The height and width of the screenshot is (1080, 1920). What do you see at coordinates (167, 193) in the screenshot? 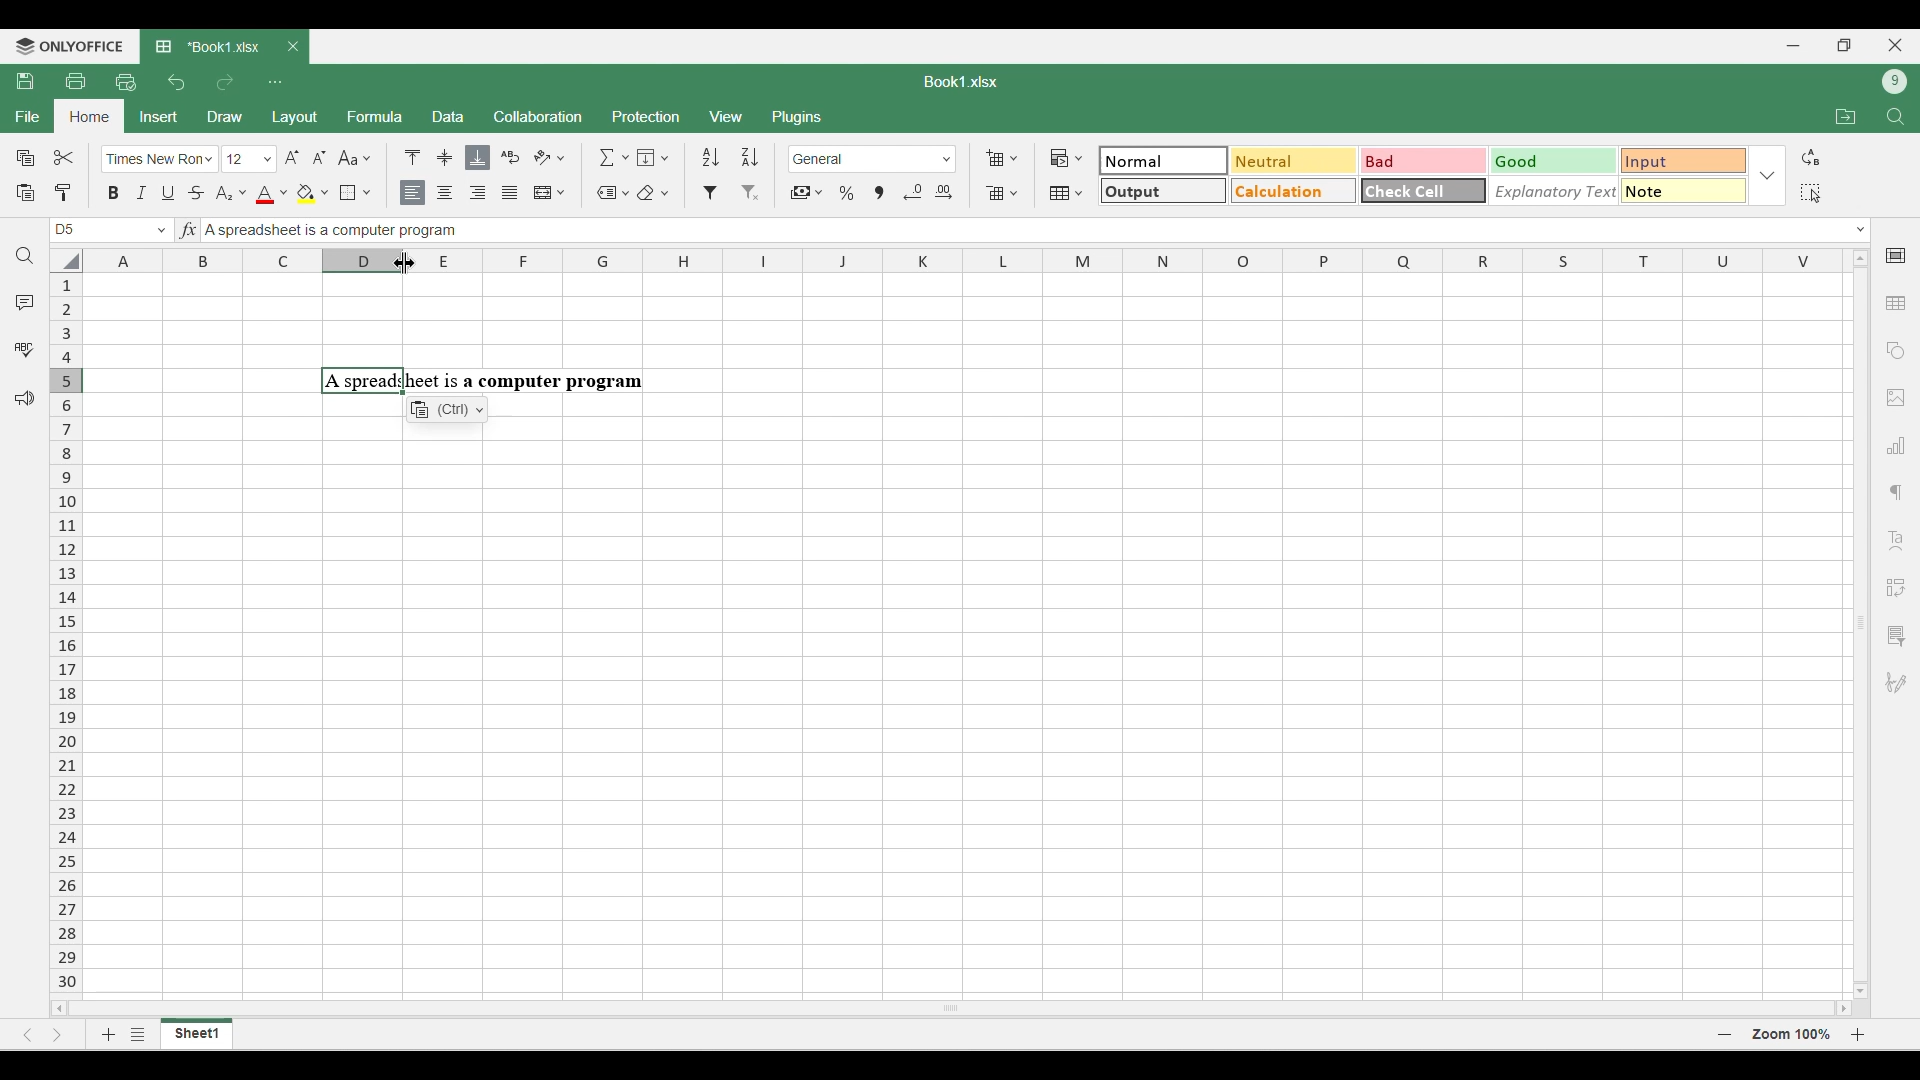
I see `Underline` at bounding box center [167, 193].